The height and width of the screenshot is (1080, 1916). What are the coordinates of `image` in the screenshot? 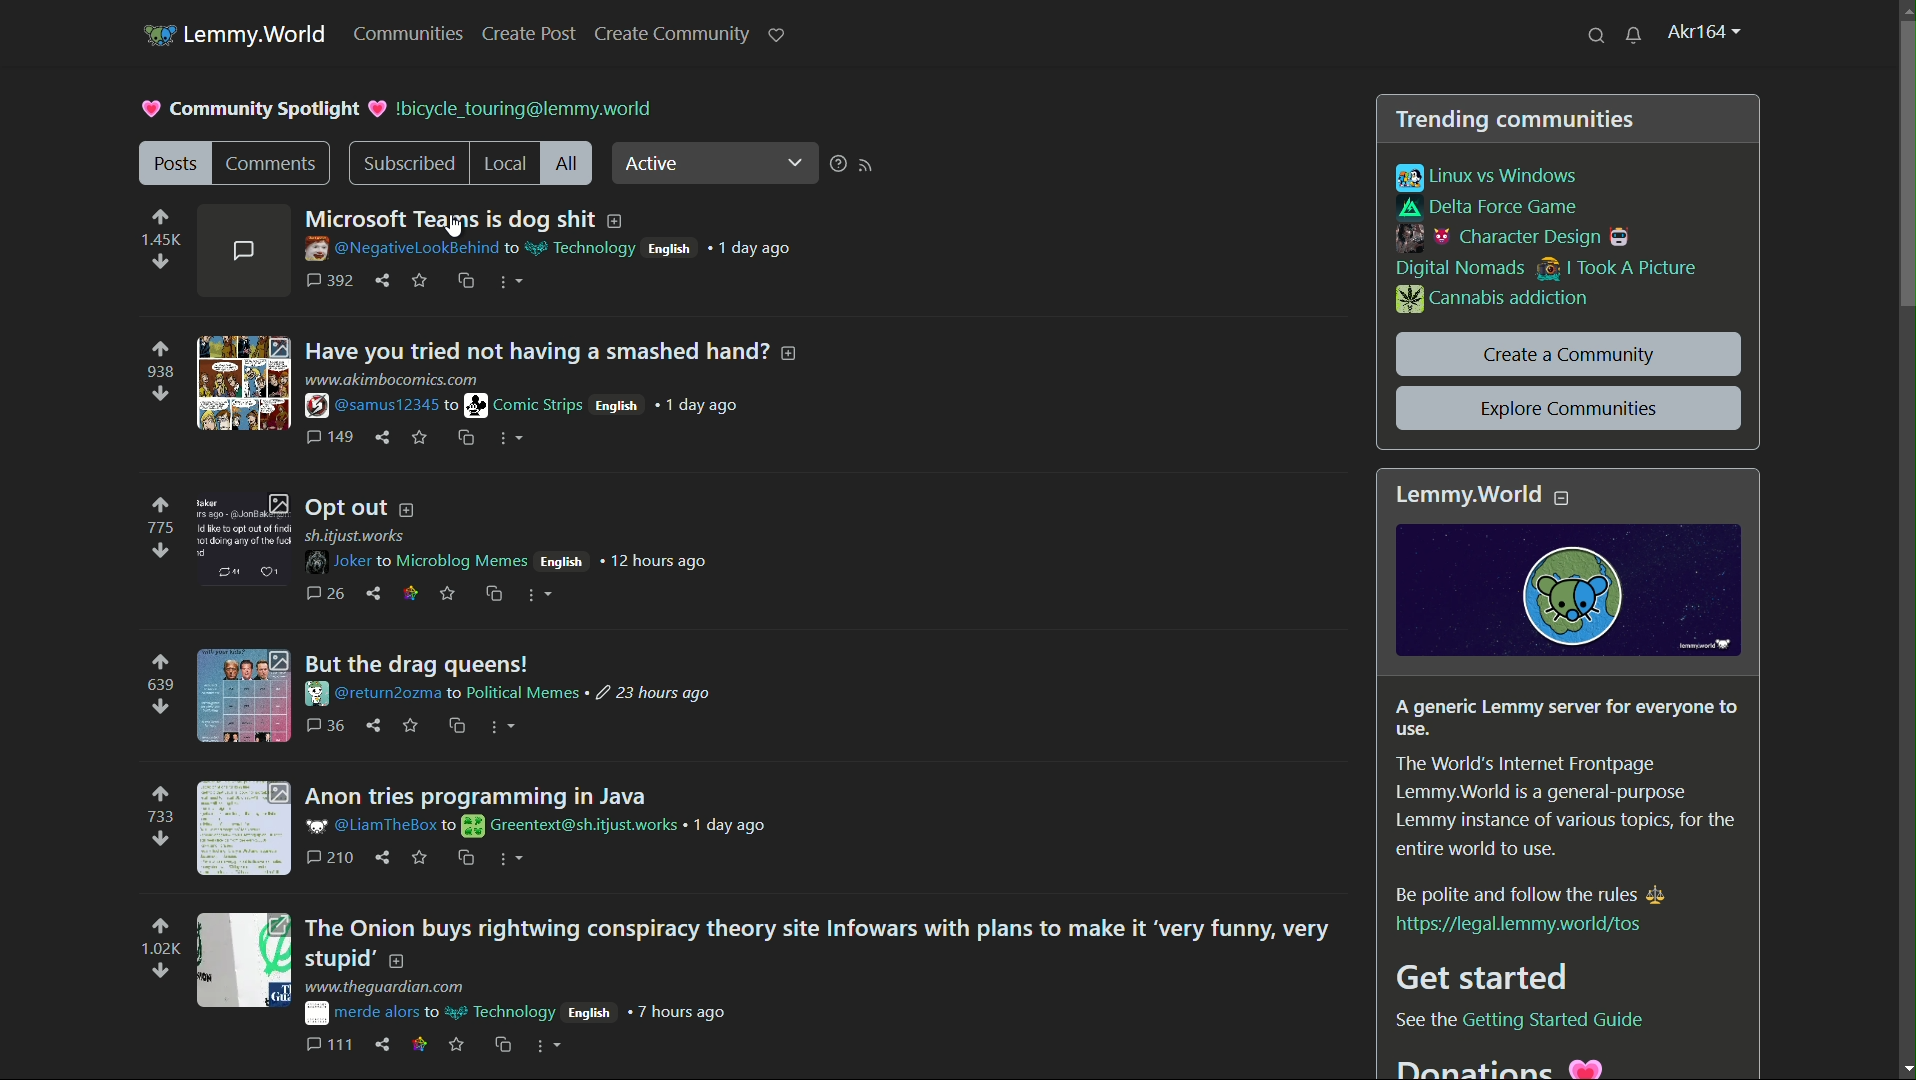 It's located at (1569, 592).